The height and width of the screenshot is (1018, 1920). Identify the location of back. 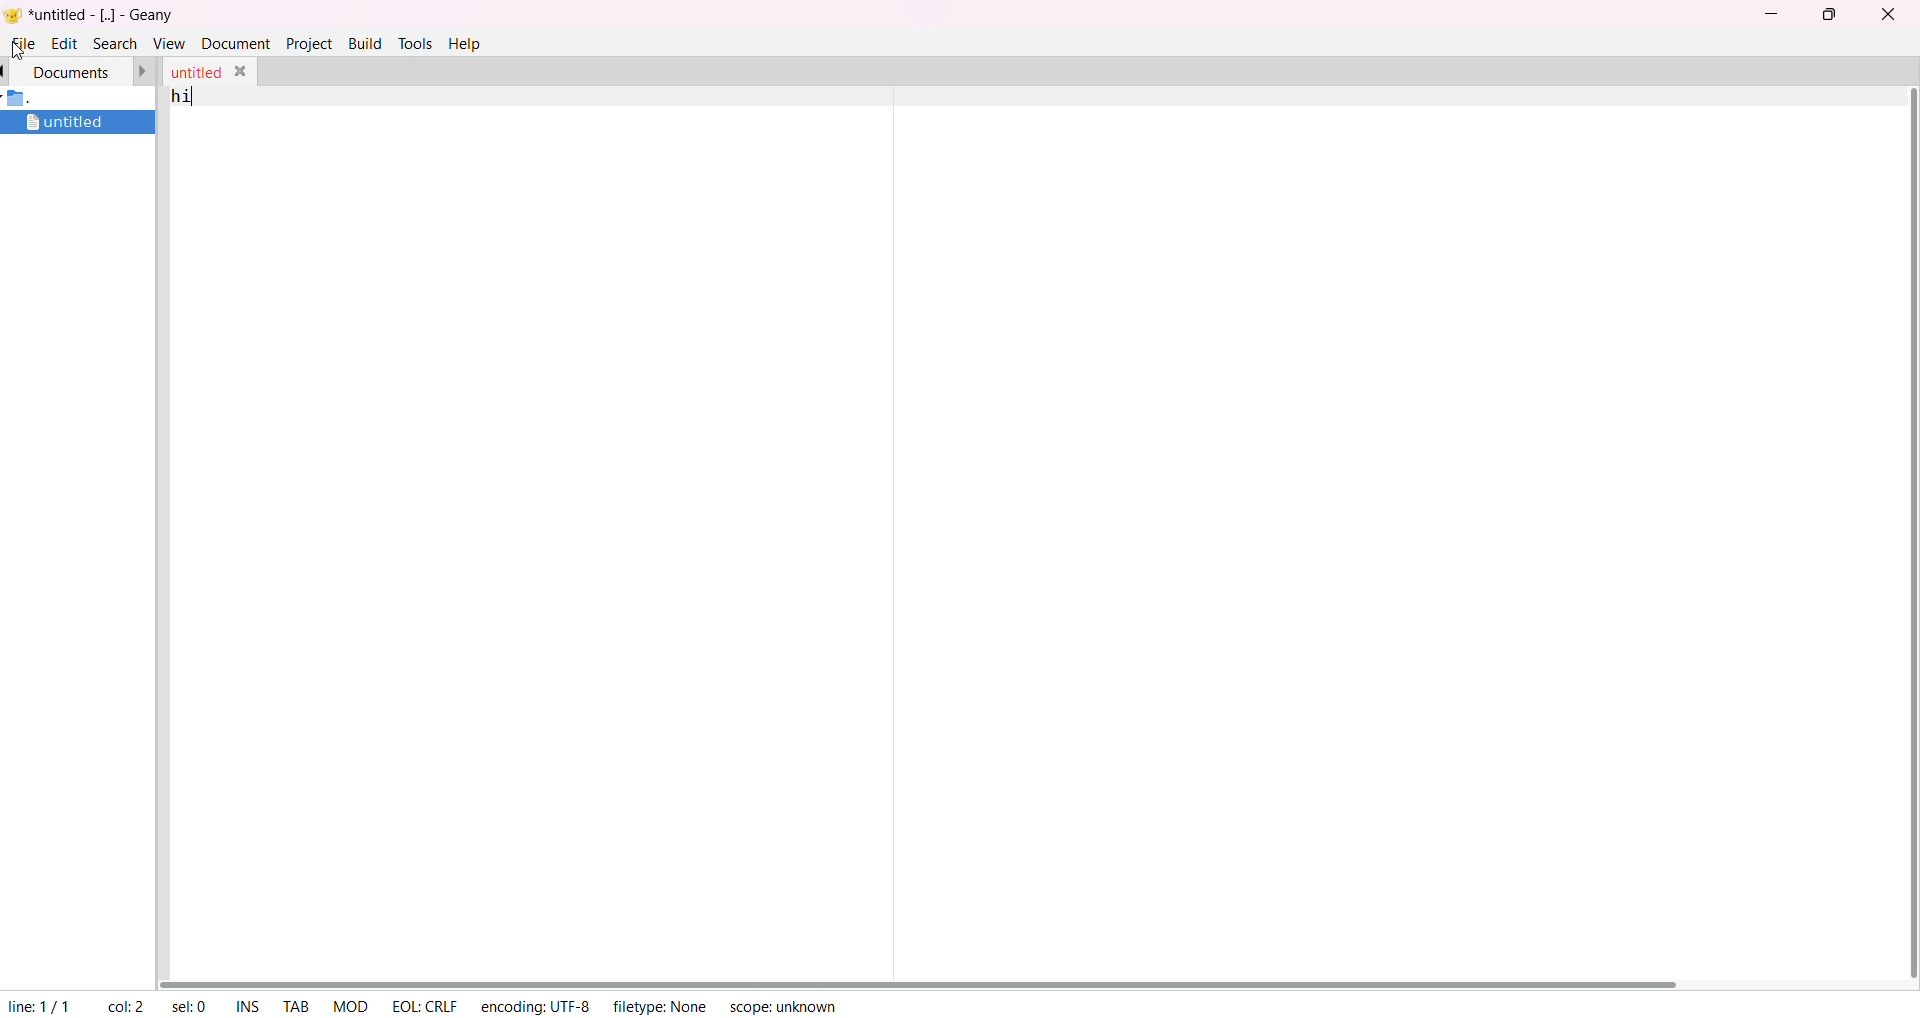
(6, 71).